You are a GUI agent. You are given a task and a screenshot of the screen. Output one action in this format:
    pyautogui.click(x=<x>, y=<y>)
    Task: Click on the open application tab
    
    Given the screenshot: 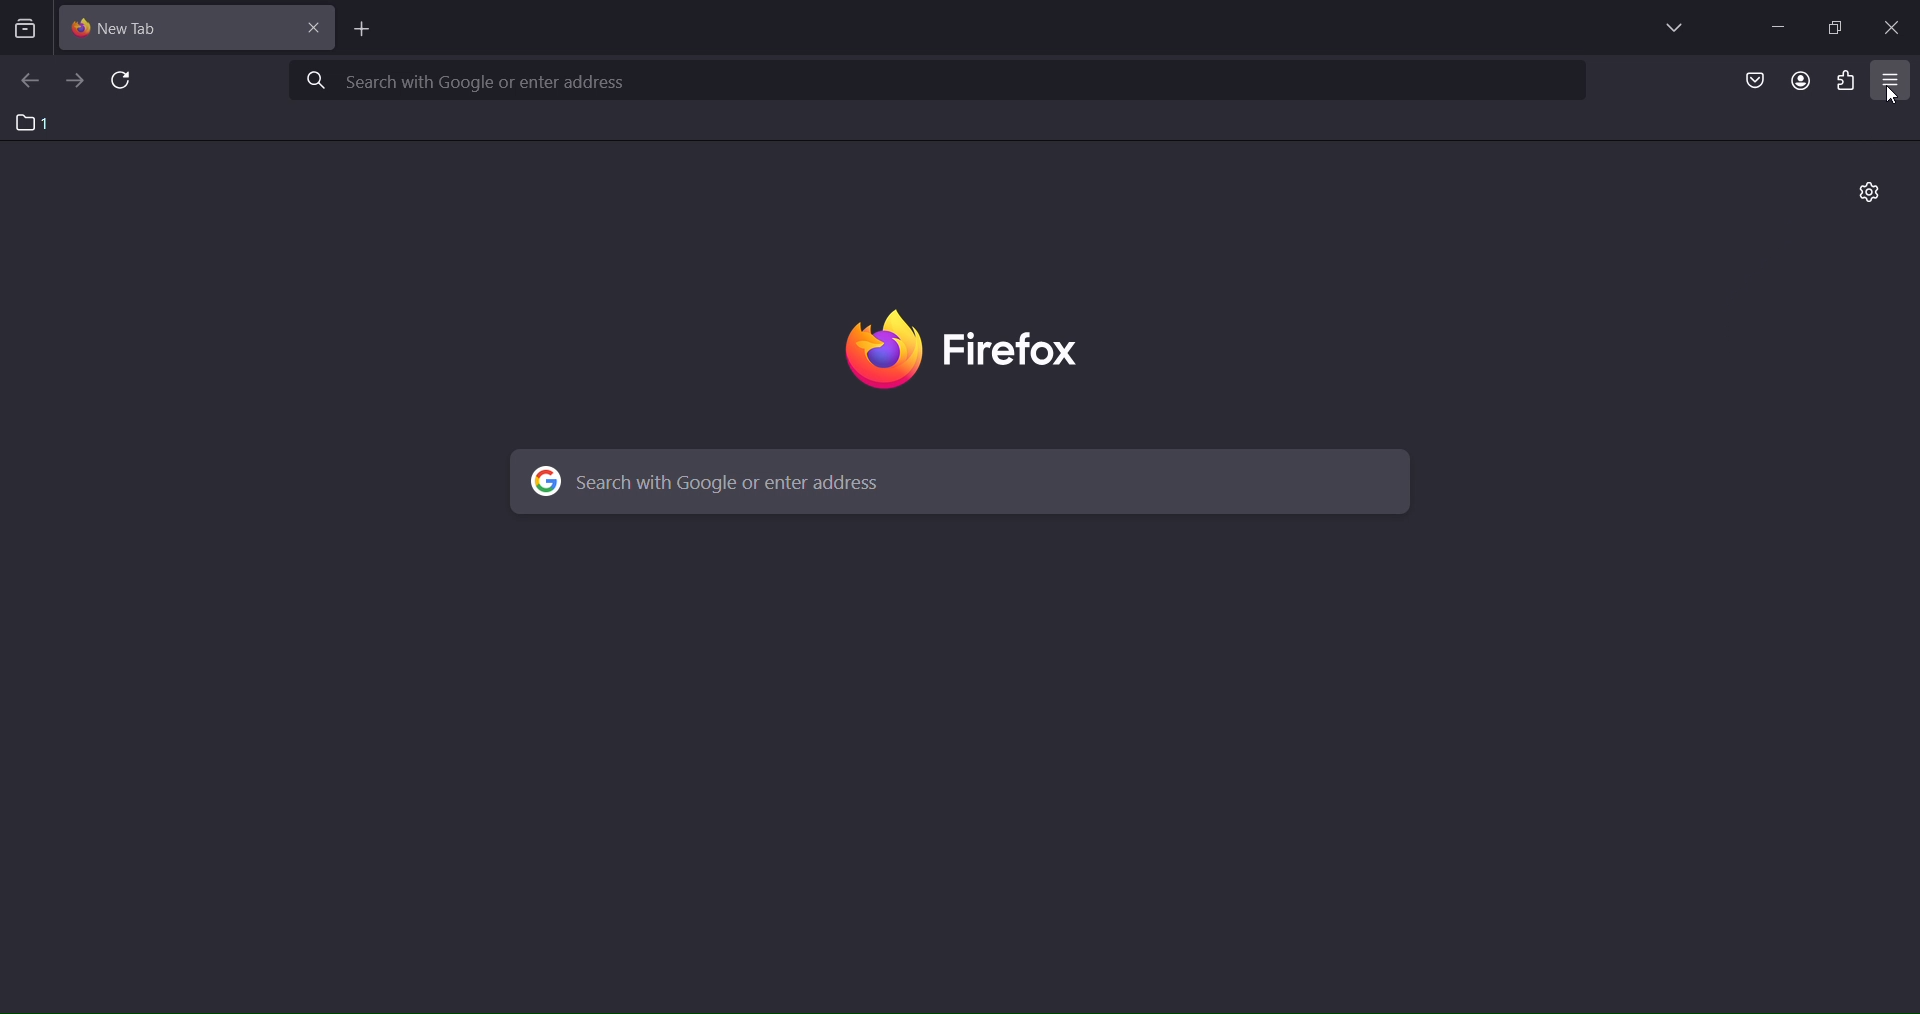 What is the action you would take?
    pyautogui.click(x=1888, y=84)
    